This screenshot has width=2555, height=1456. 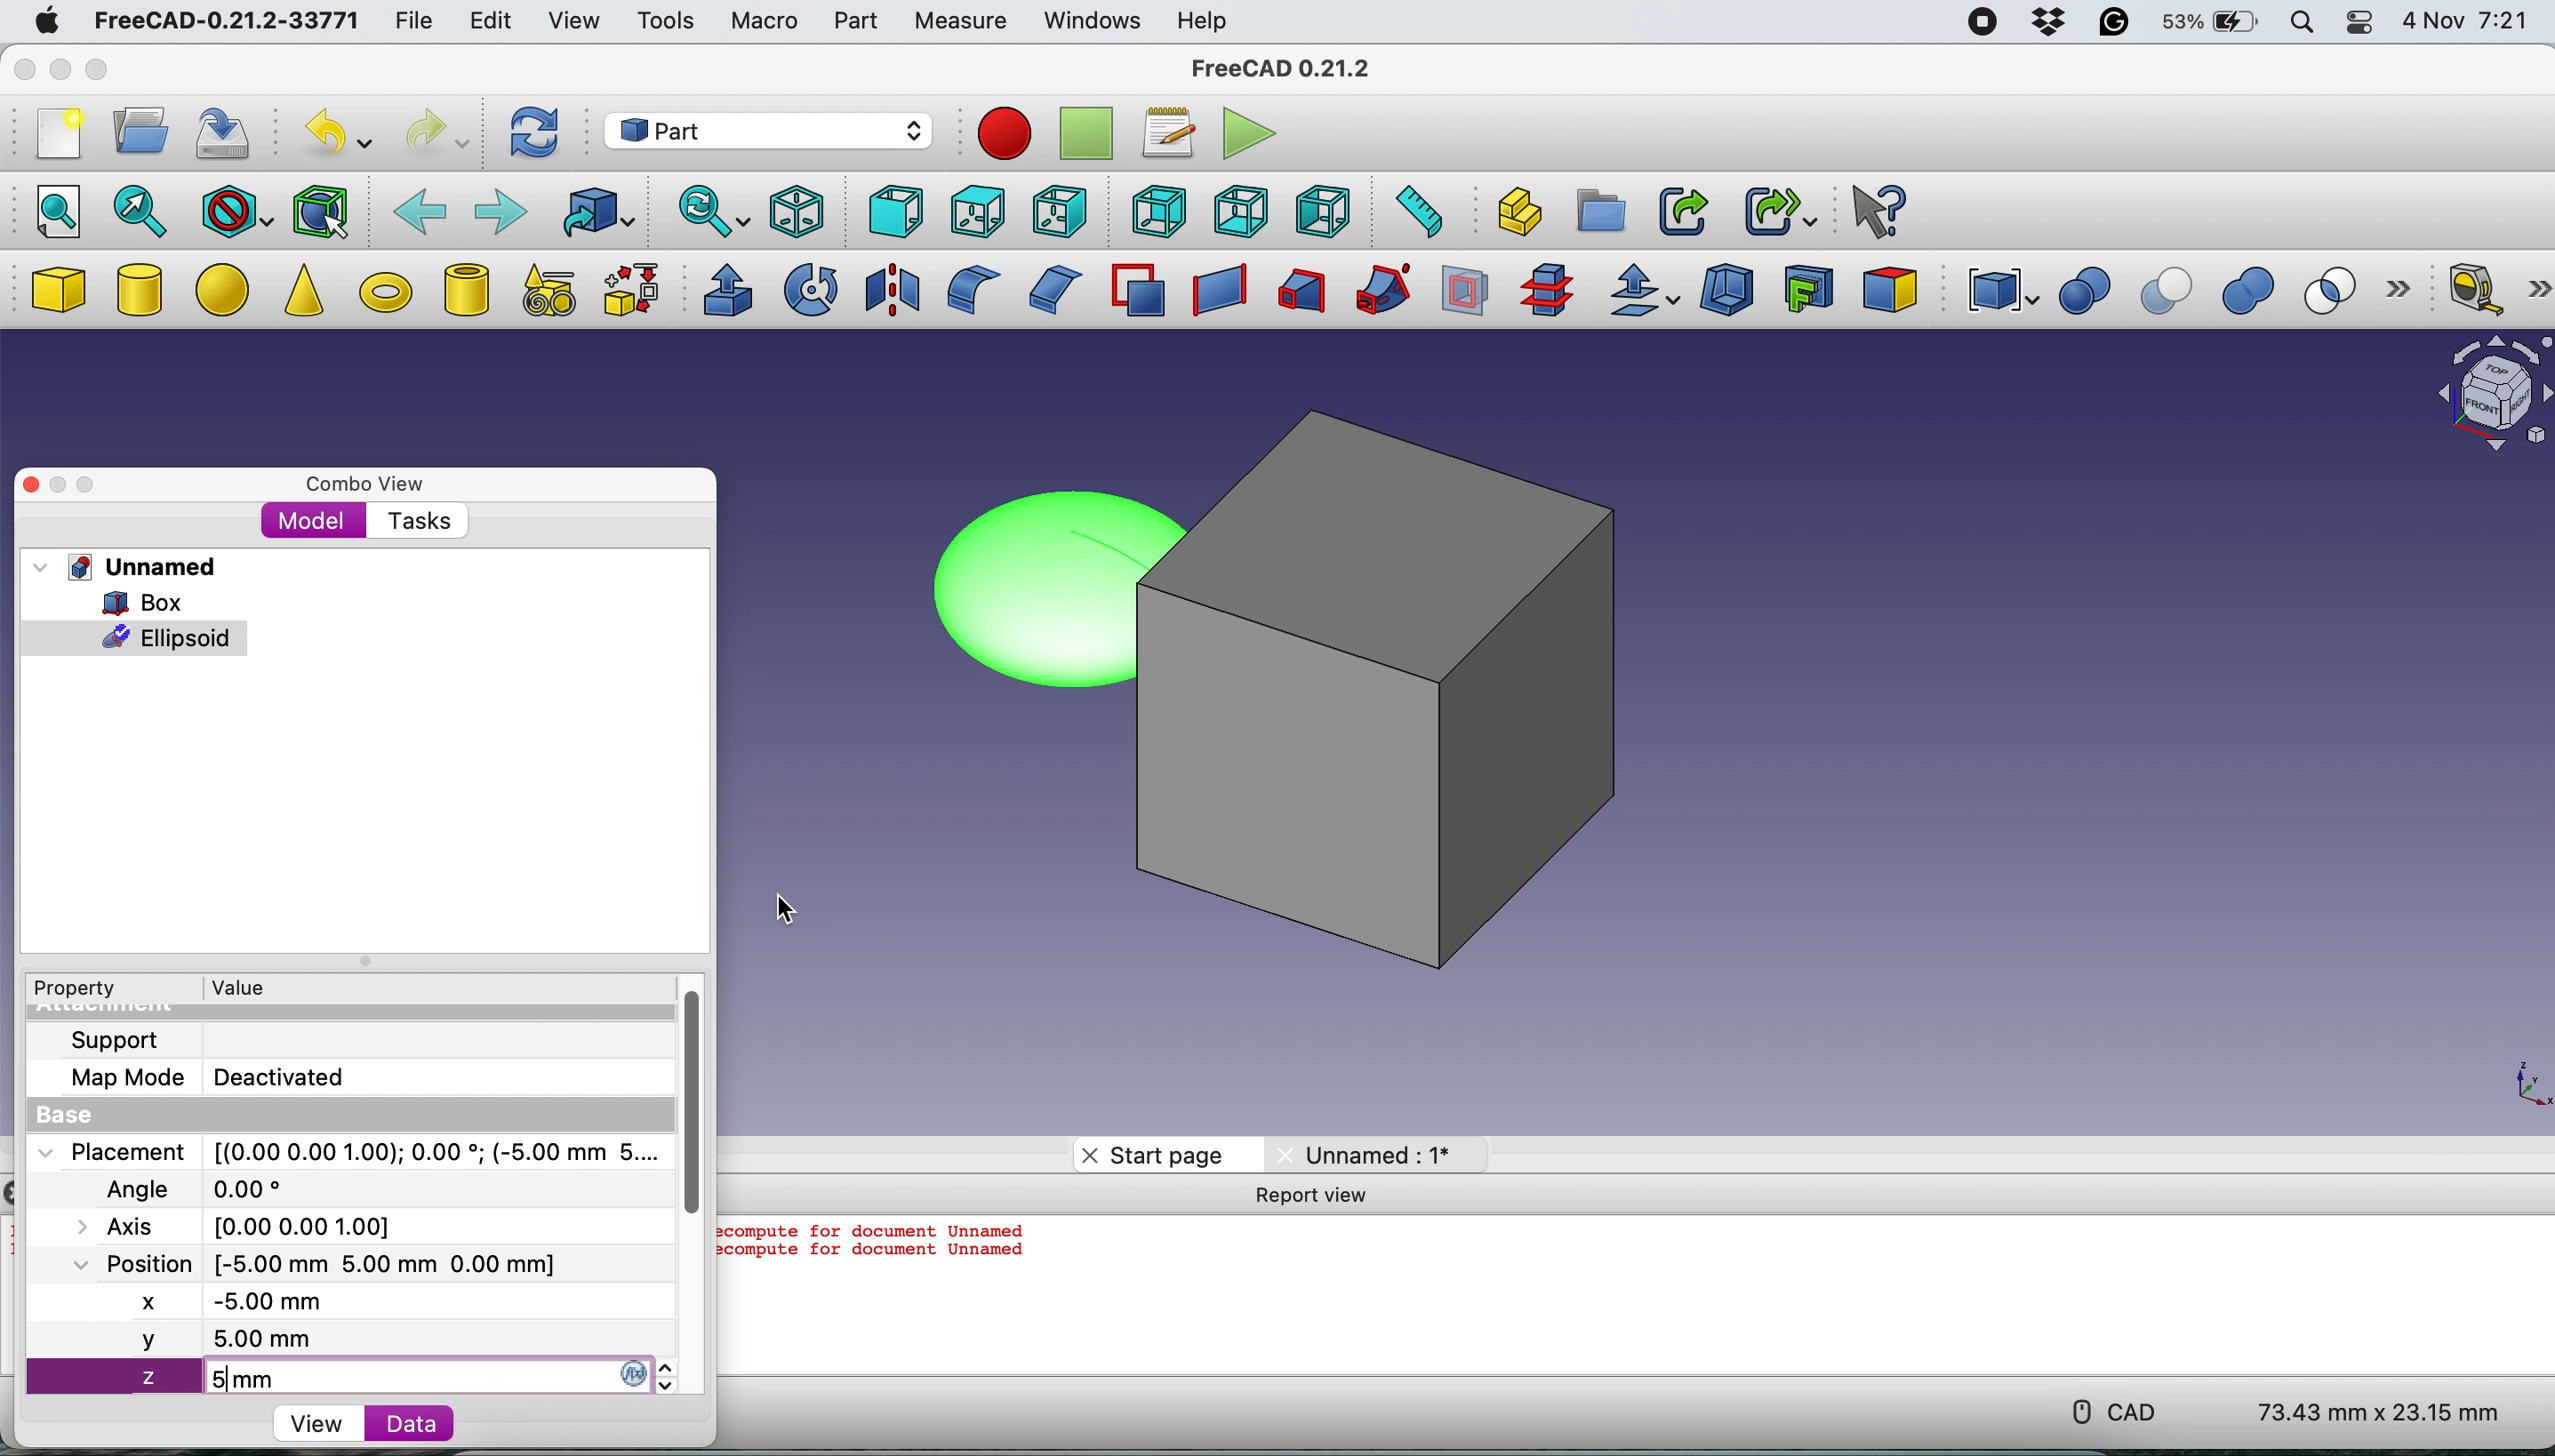 I want to click on create ruled surface, so click(x=1214, y=291).